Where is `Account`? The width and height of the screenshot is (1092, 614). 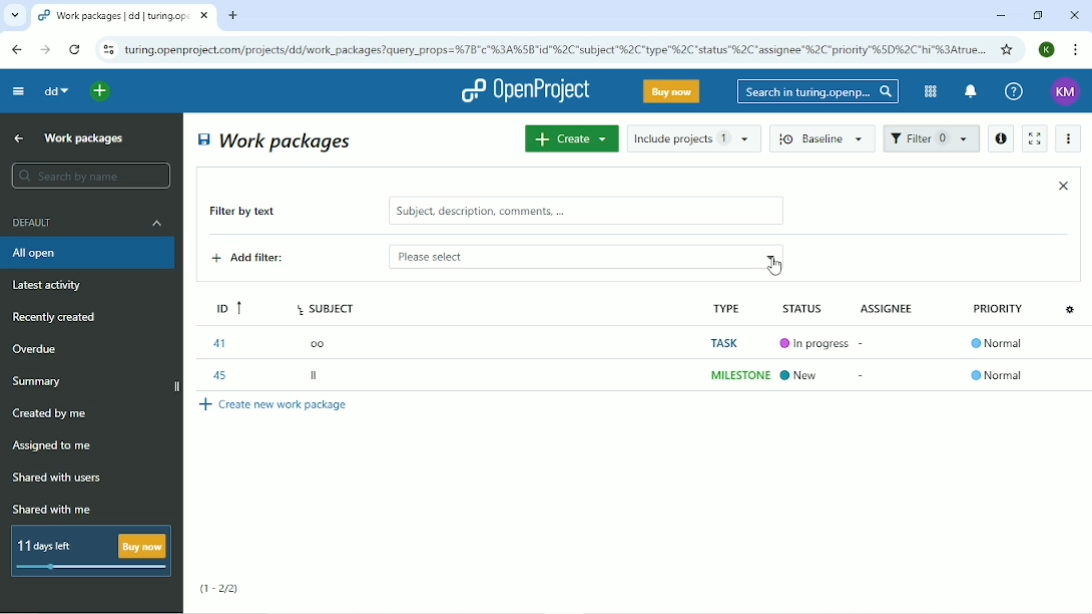
Account is located at coordinates (1066, 92).